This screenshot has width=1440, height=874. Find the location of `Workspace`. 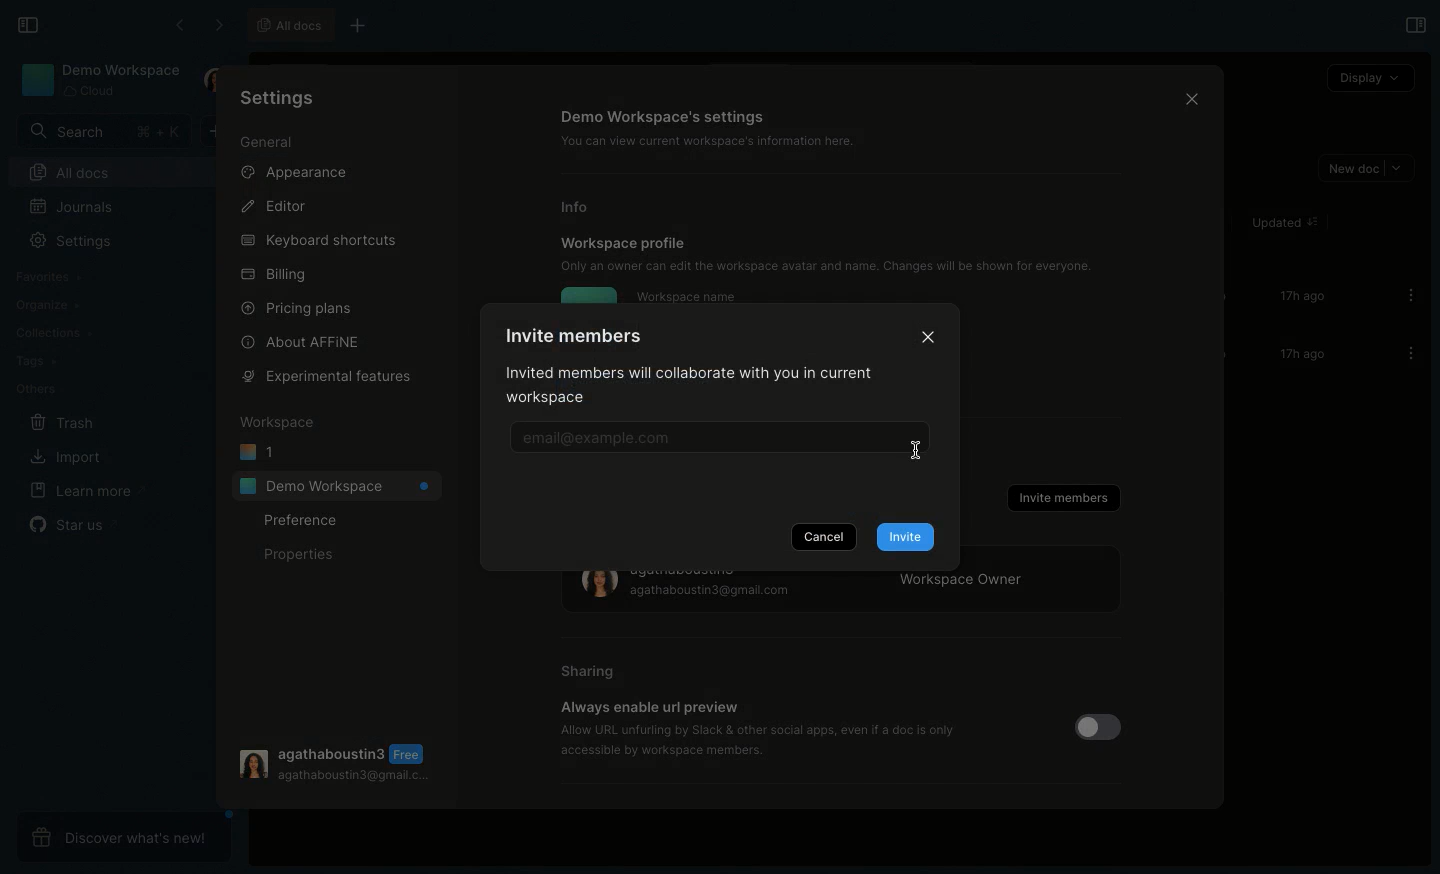

Workspace is located at coordinates (276, 423).